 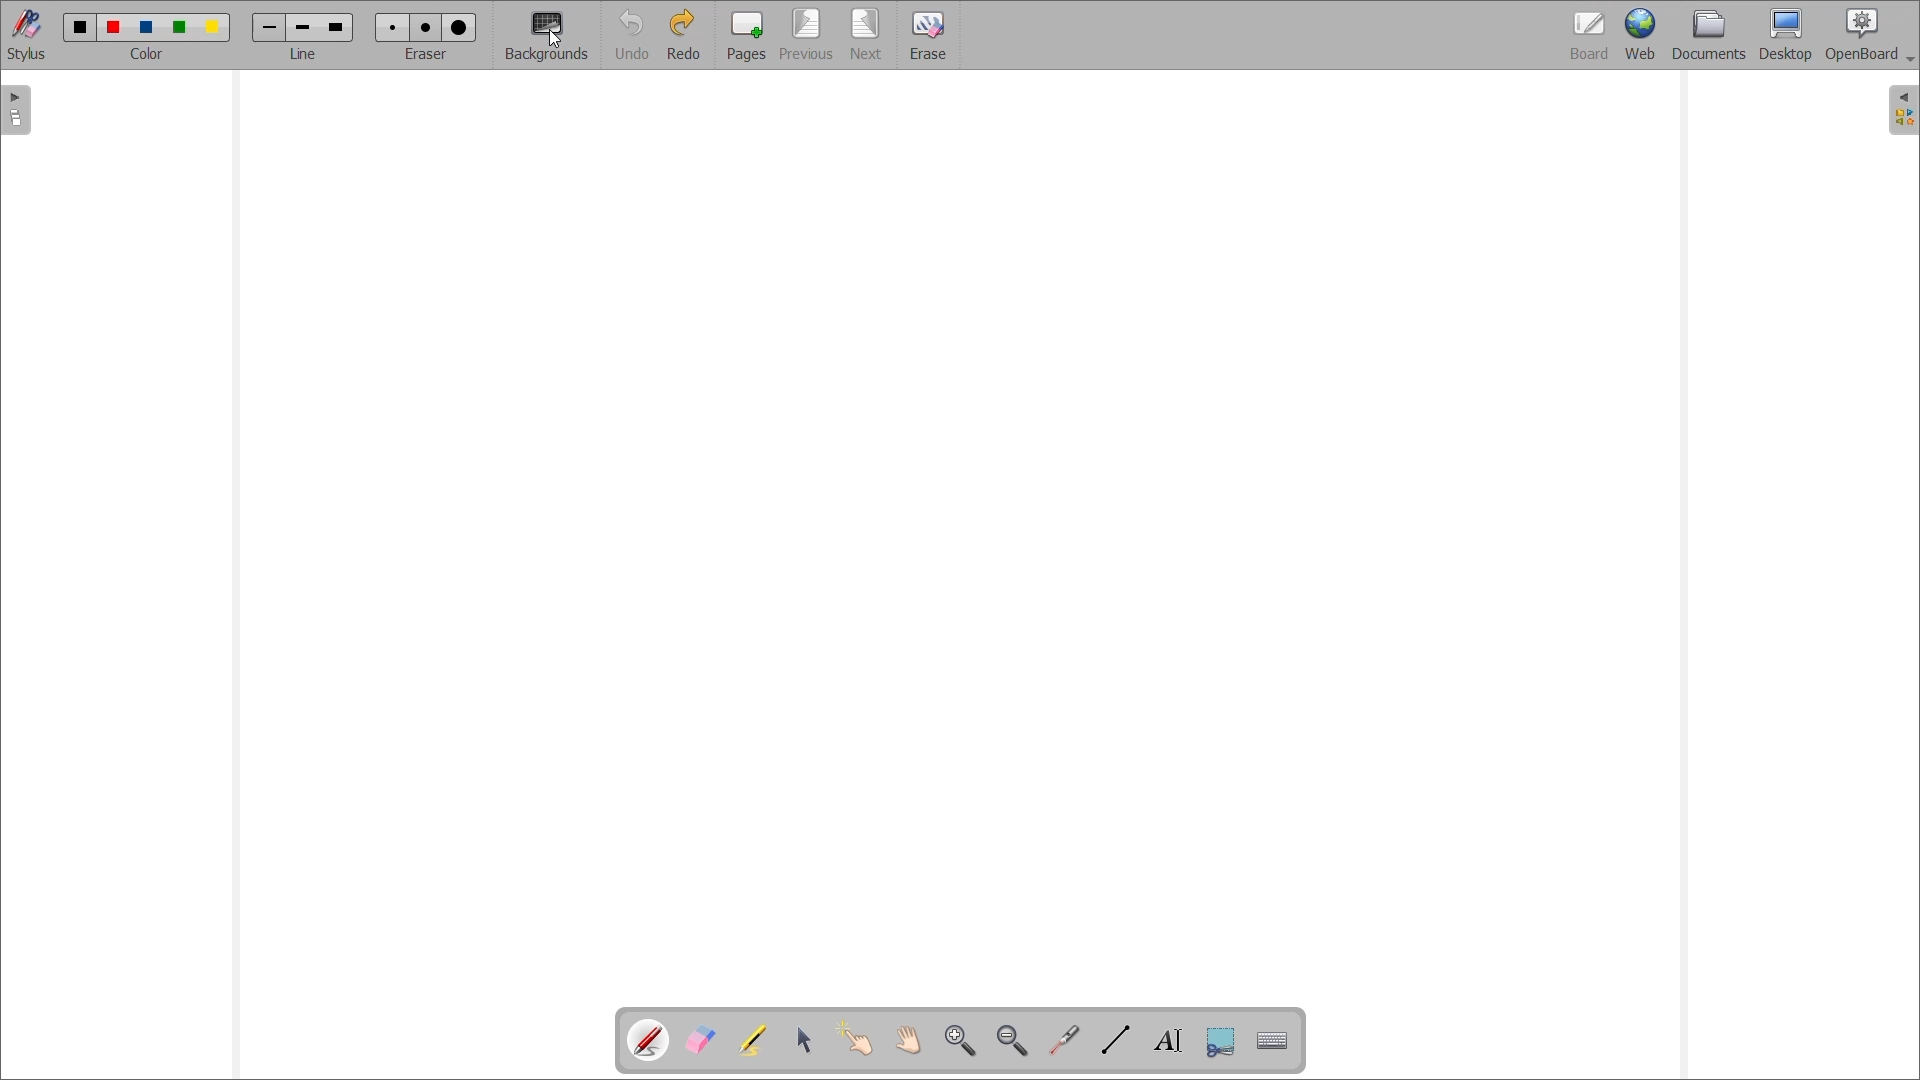 What do you see at coordinates (959, 1041) in the screenshot?
I see `Zoom in` at bounding box center [959, 1041].